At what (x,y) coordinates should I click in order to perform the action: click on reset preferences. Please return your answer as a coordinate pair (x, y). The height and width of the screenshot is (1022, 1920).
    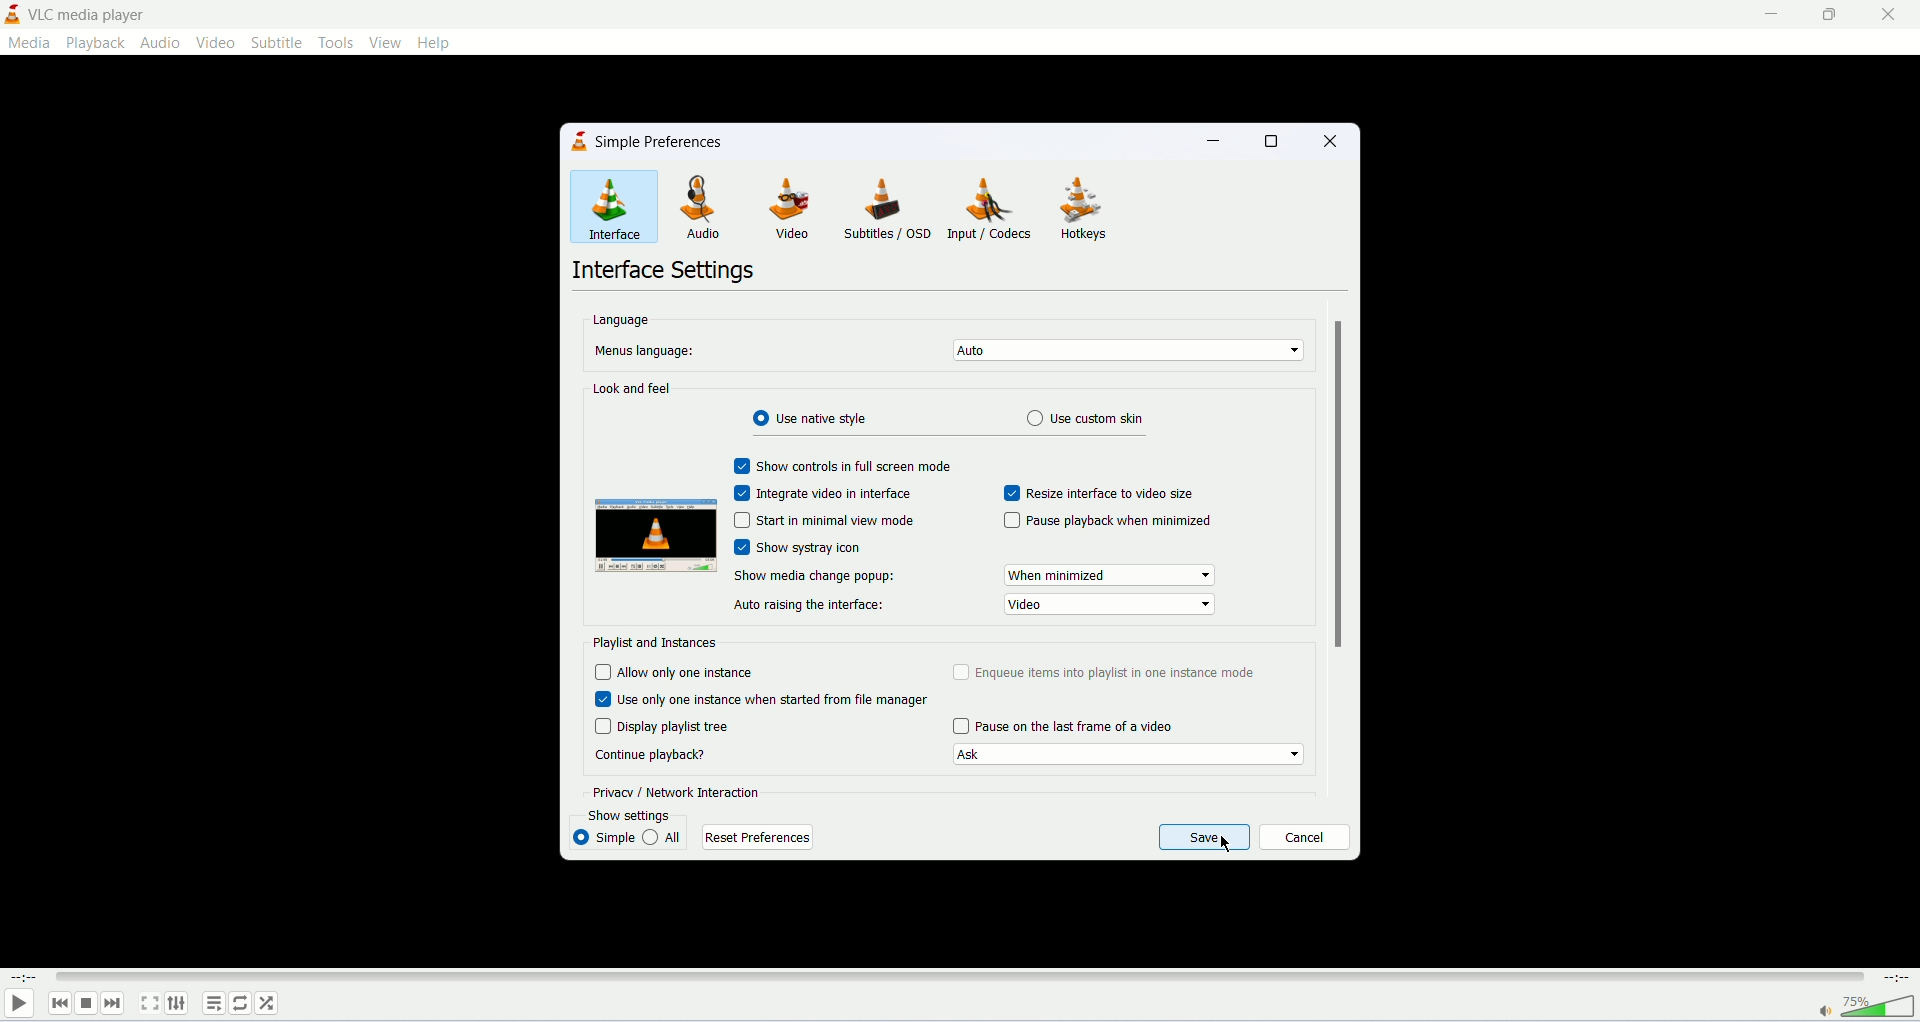
    Looking at the image, I should click on (756, 838).